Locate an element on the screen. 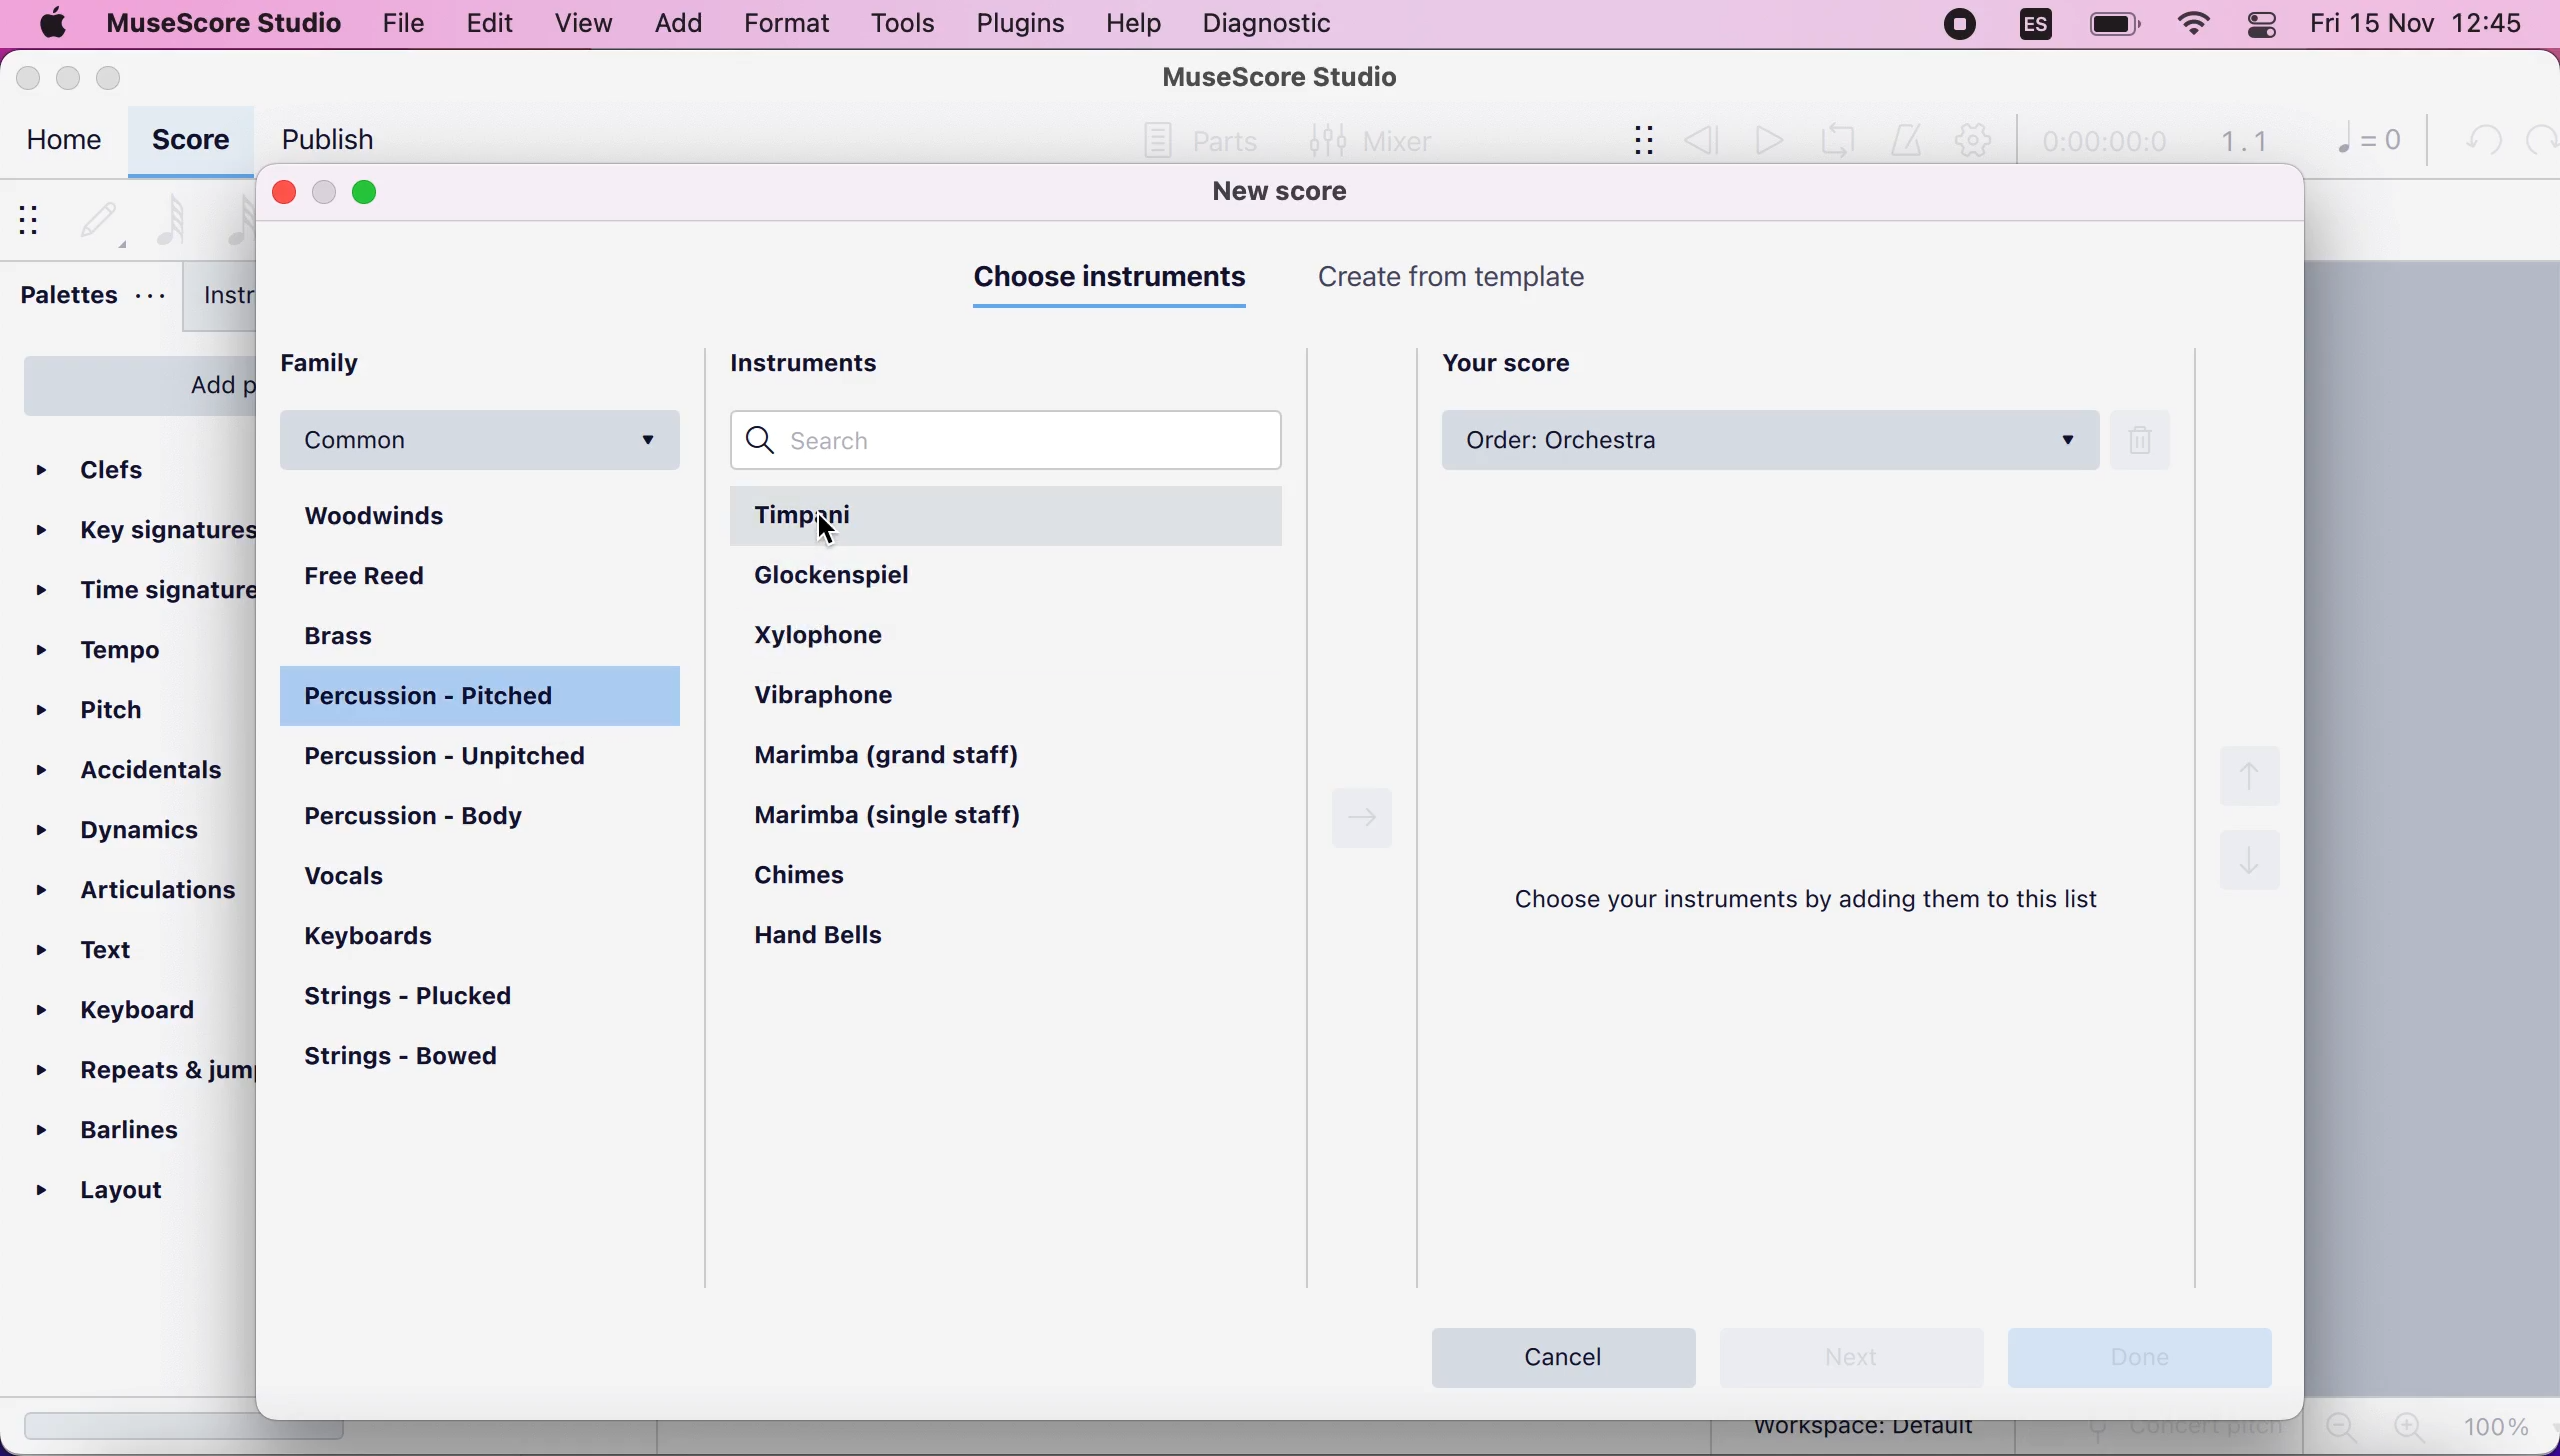  glockenspiel is located at coordinates (878, 576).